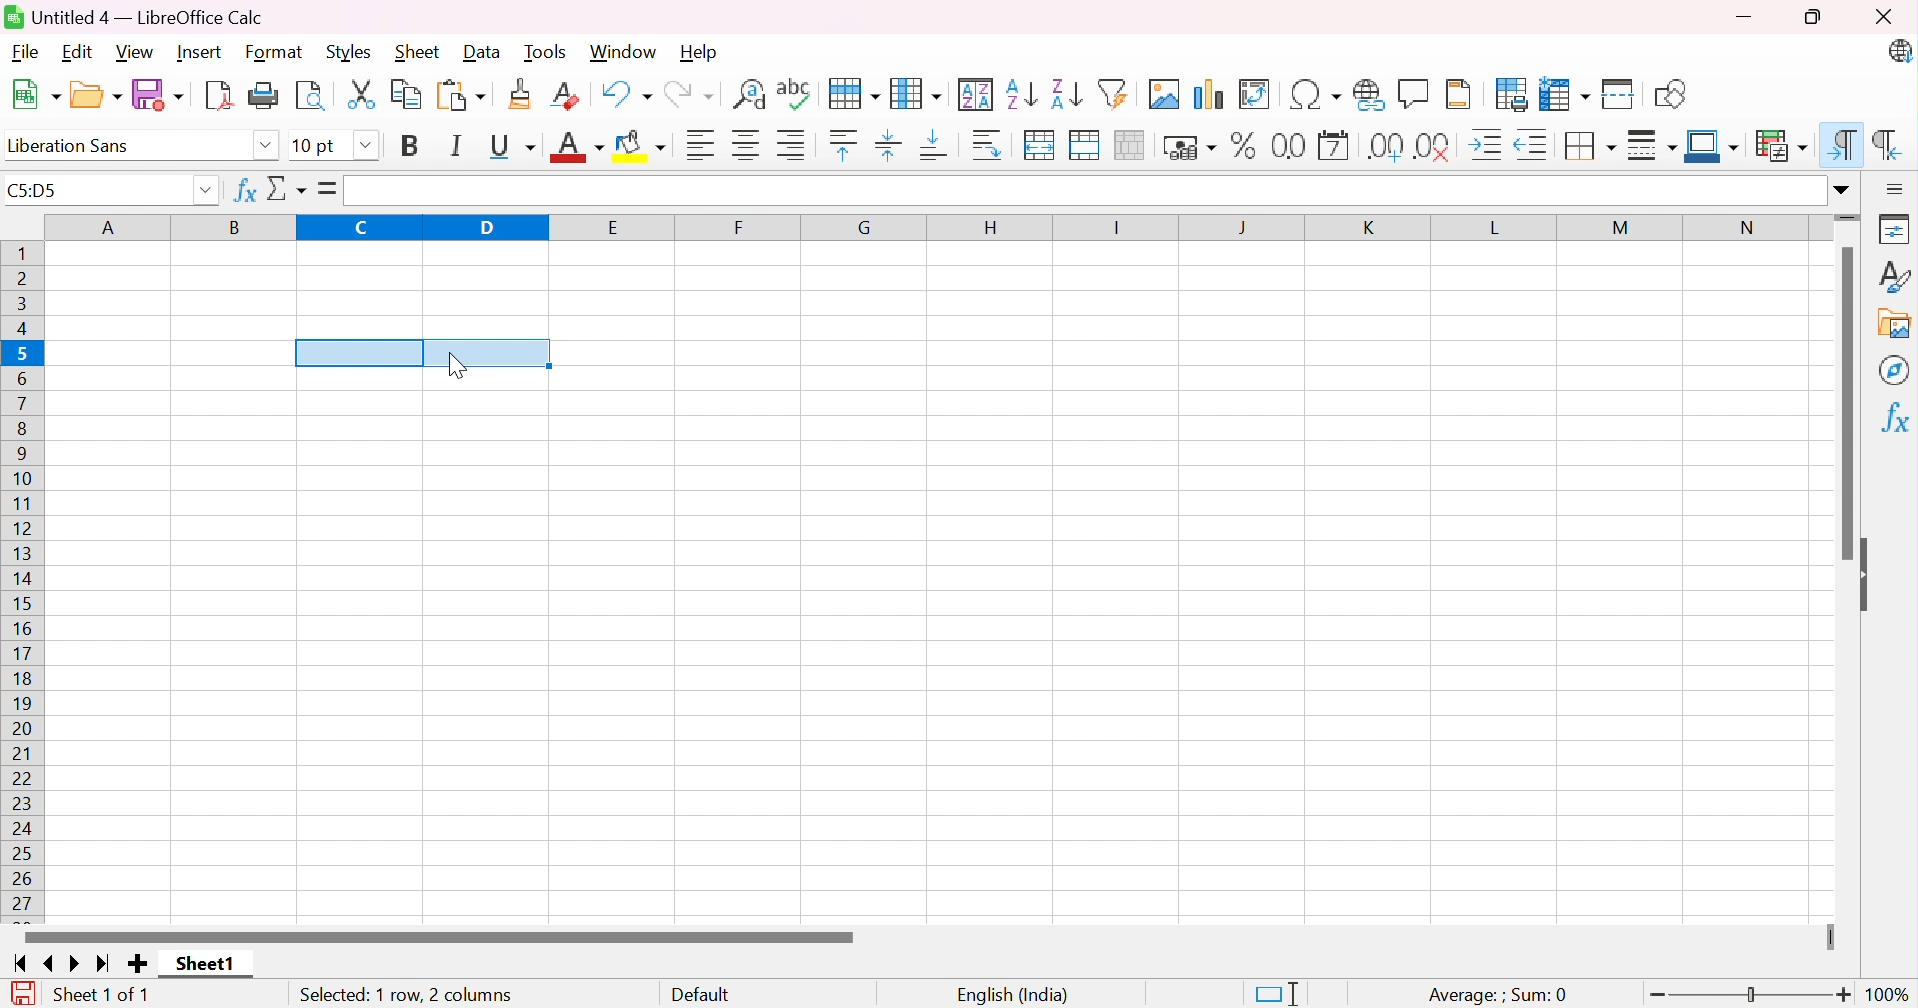 The image size is (1918, 1008). What do you see at coordinates (411, 146) in the screenshot?
I see `Bold` at bounding box center [411, 146].